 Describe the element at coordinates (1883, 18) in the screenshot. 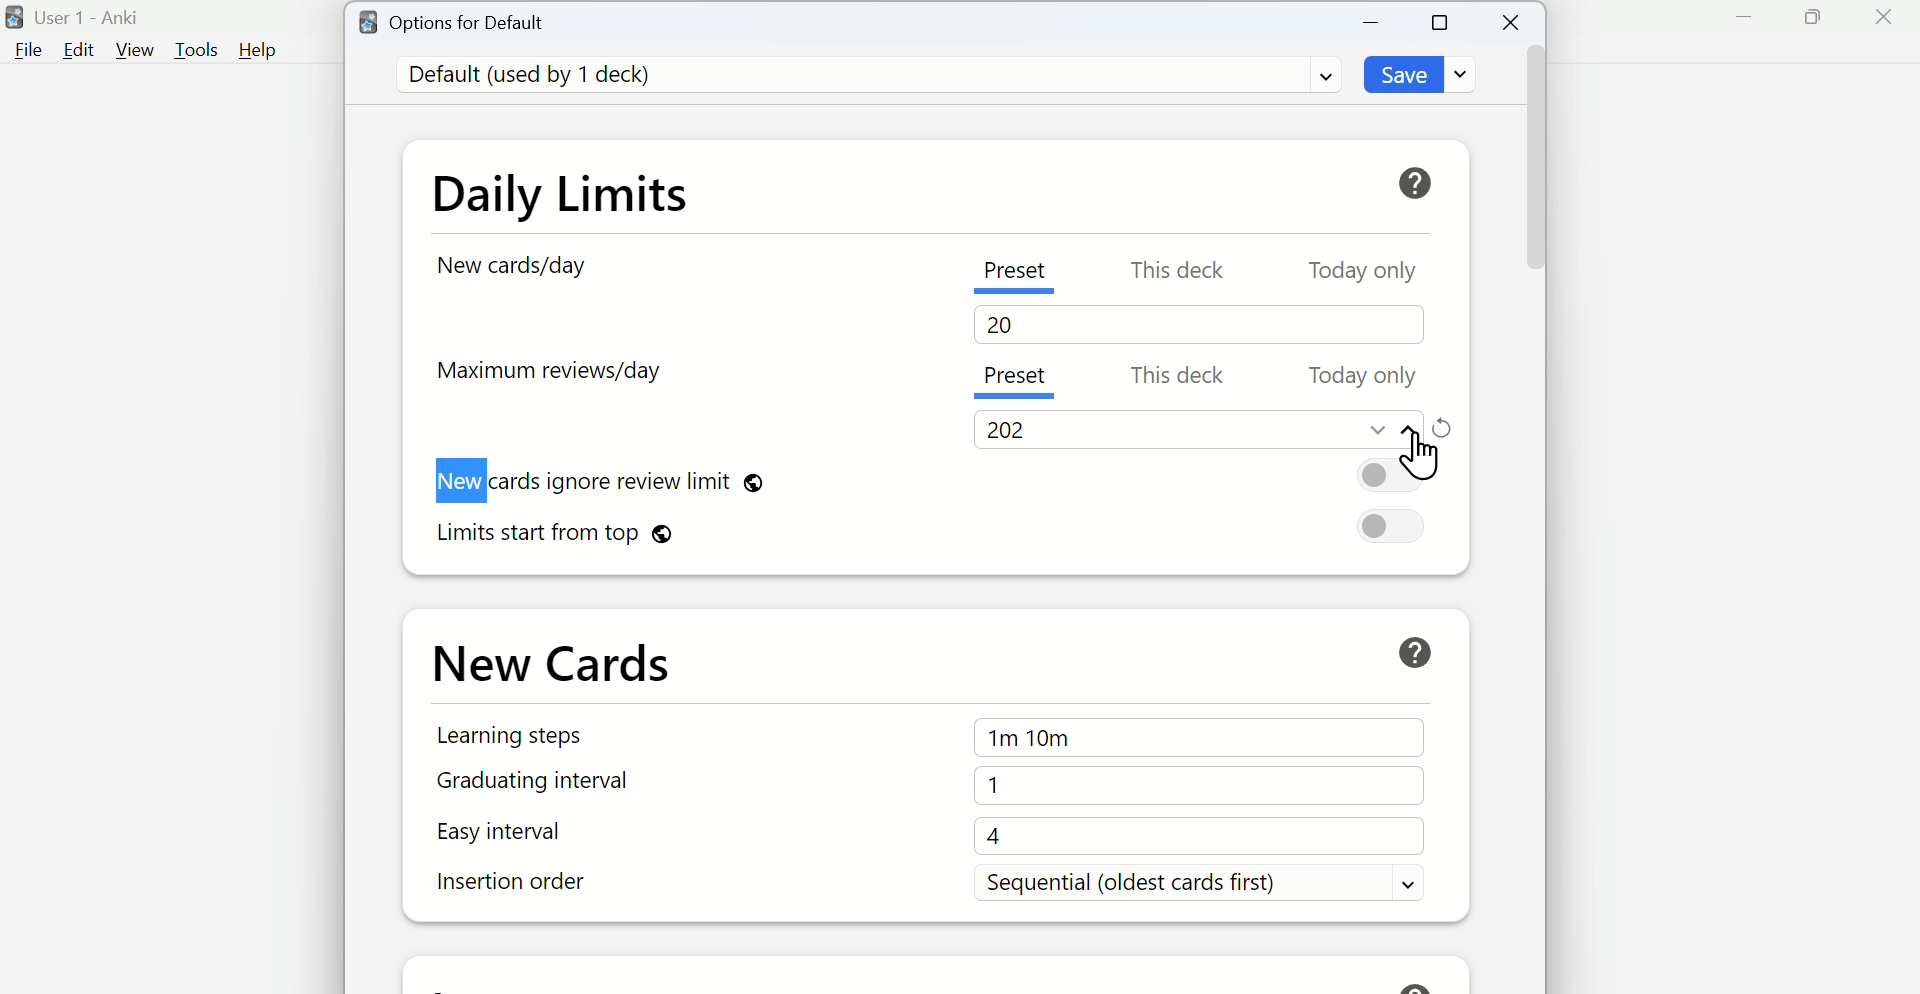

I see `Close` at that location.